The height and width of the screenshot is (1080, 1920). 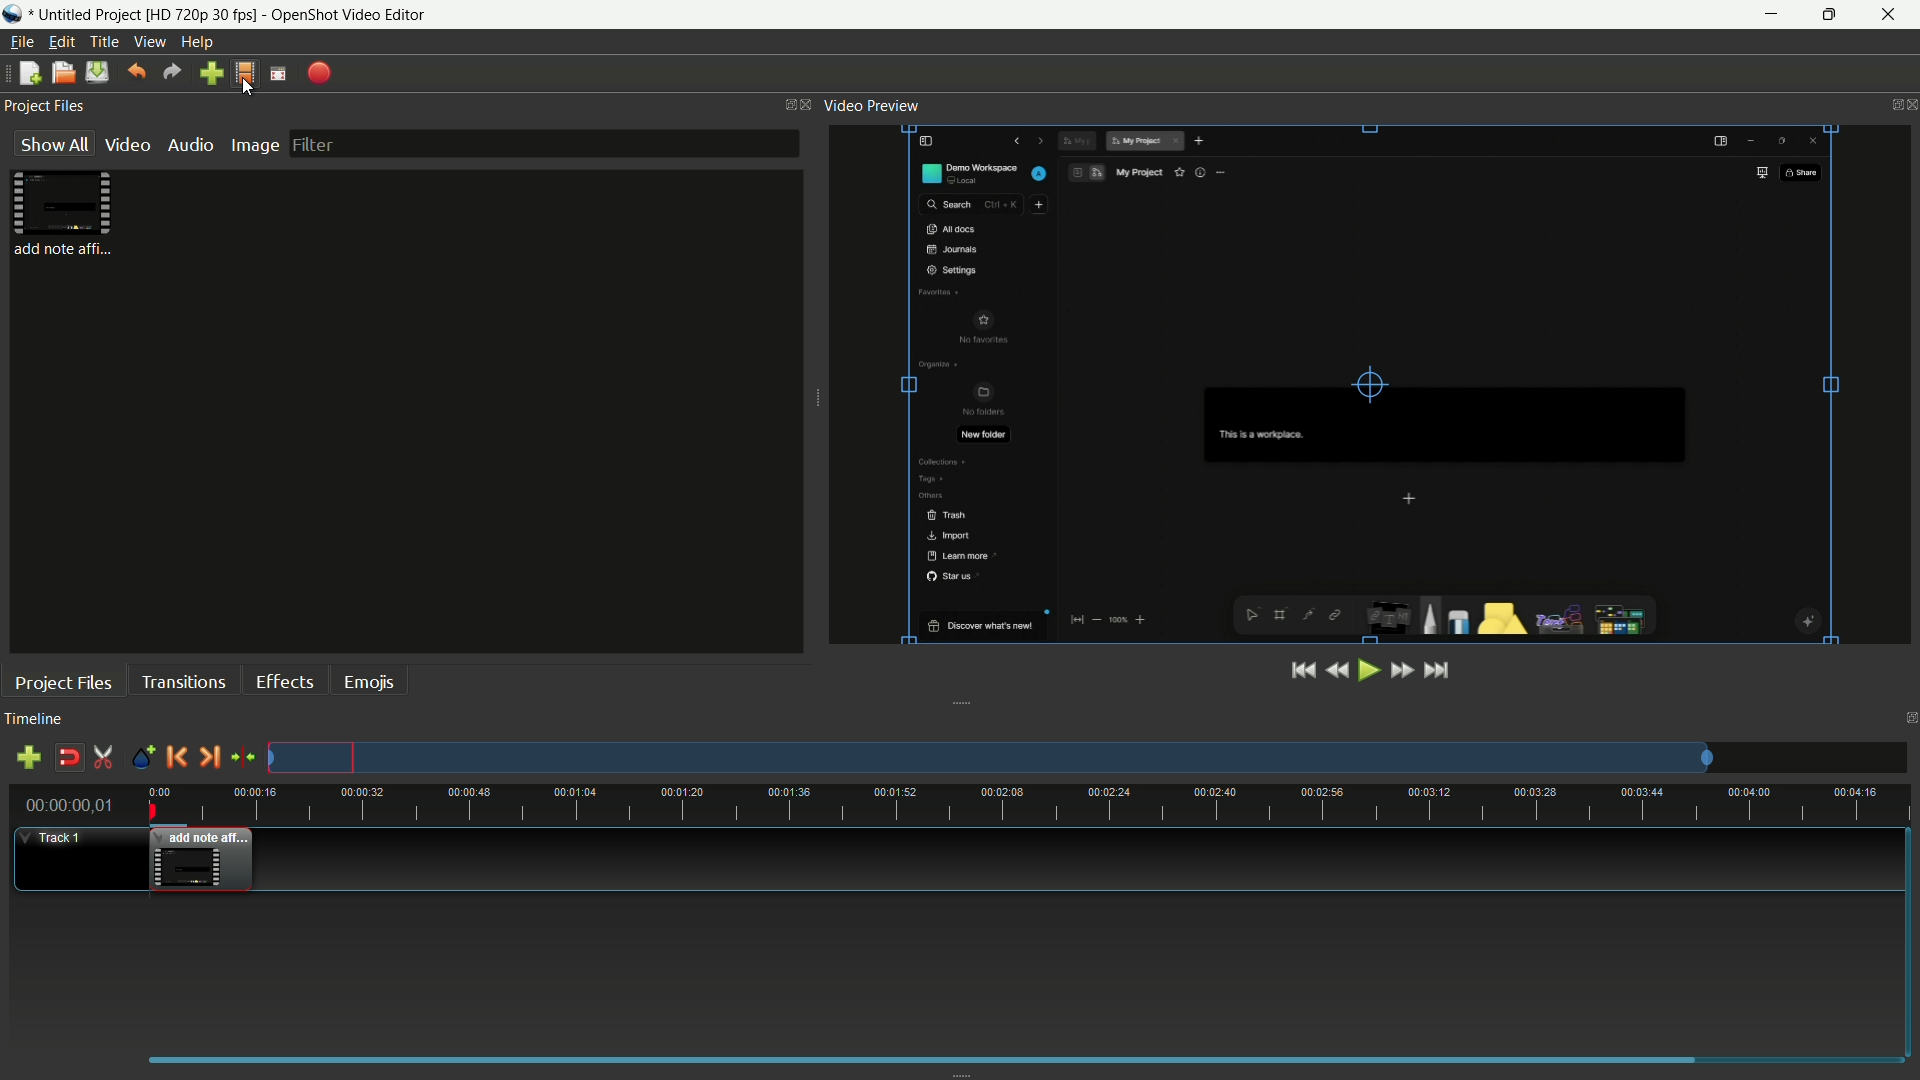 What do you see at coordinates (211, 74) in the screenshot?
I see `import files` at bounding box center [211, 74].